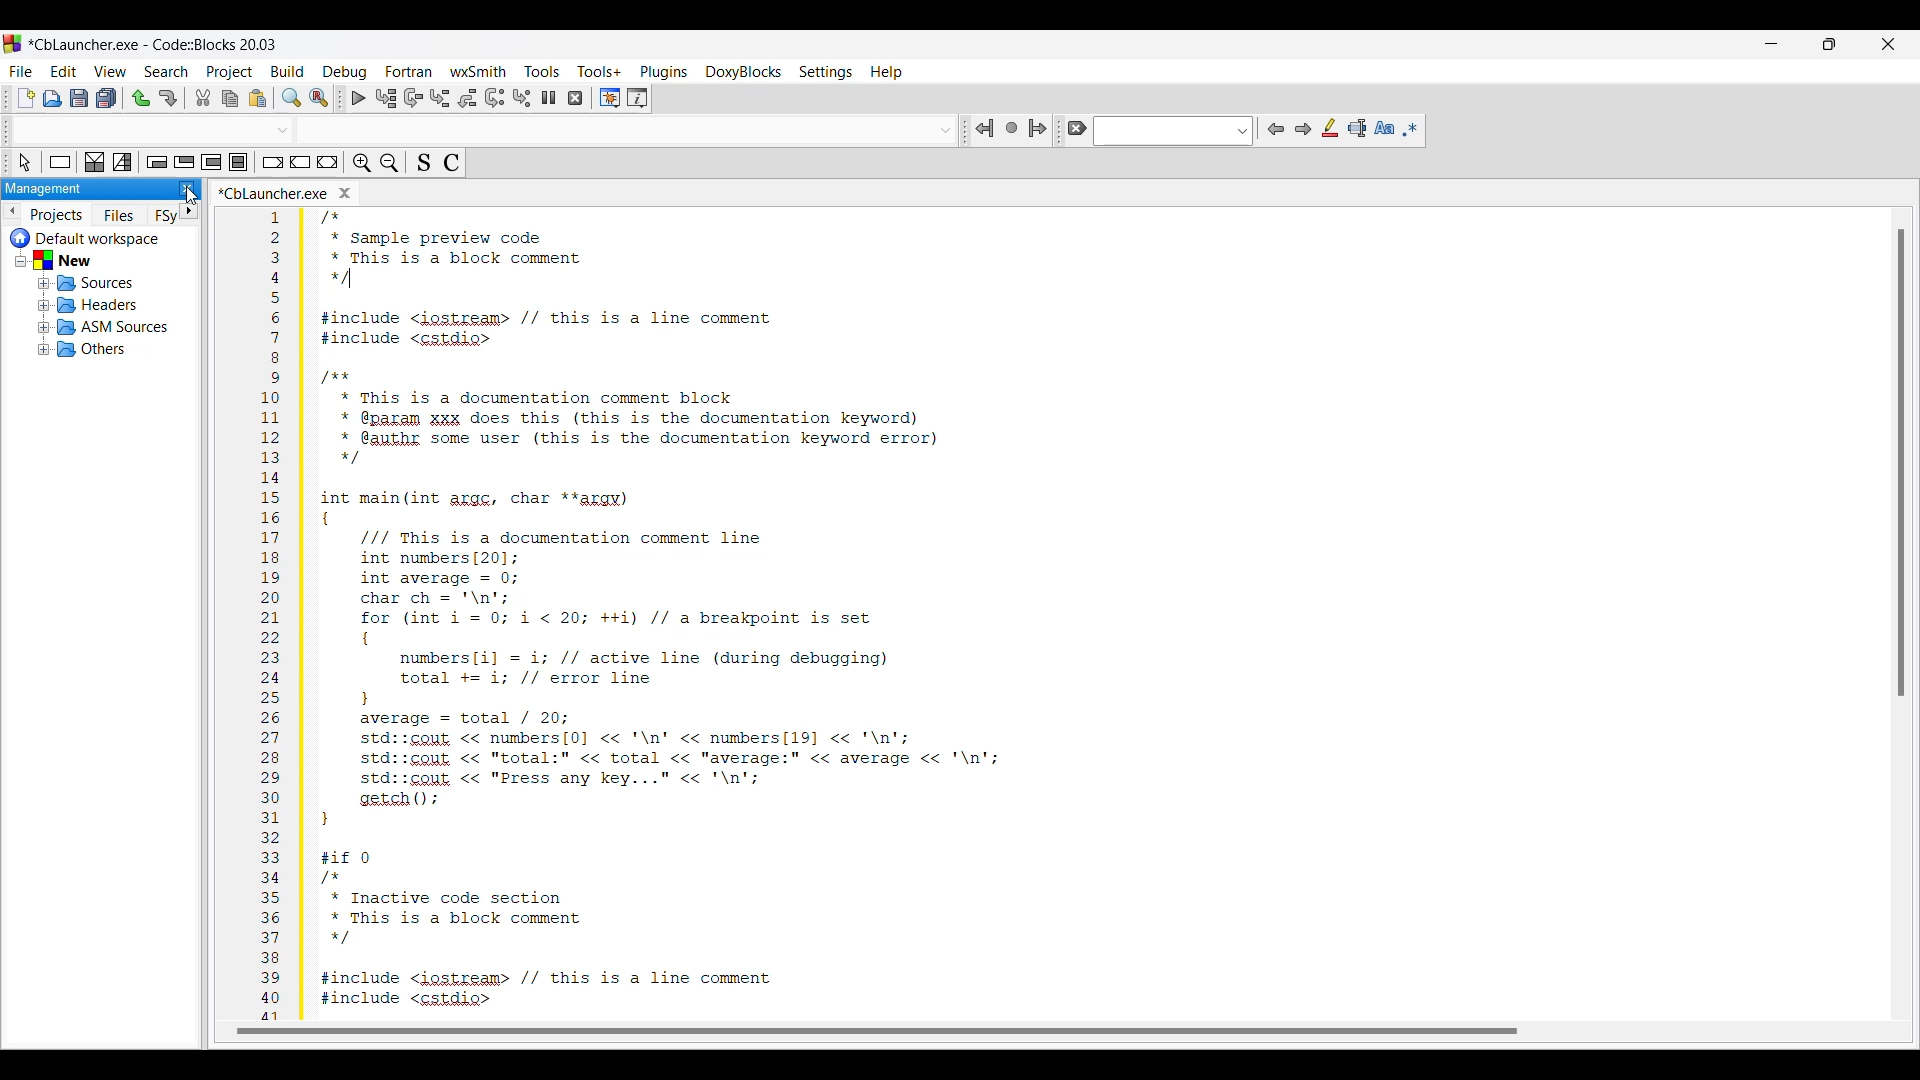 This screenshot has width=1920, height=1080. What do you see at coordinates (291, 98) in the screenshot?
I see `Find` at bounding box center [291, 98].